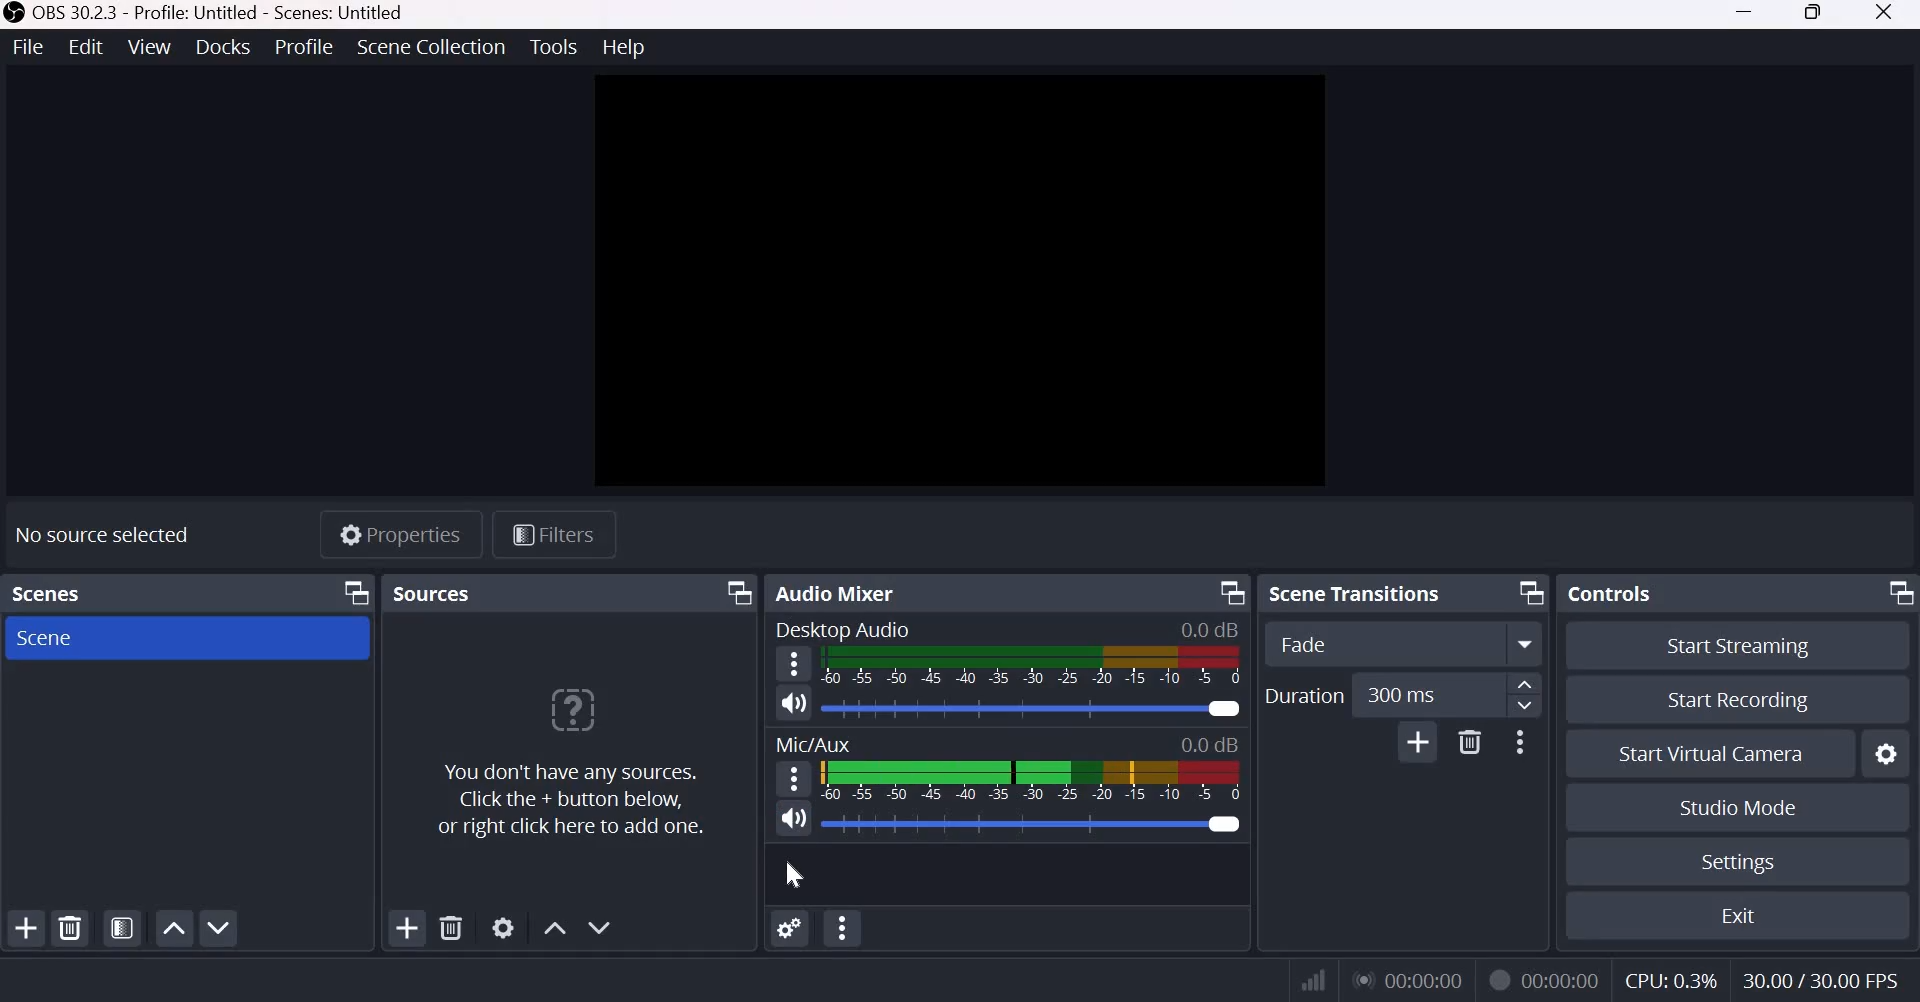 The image size is (1920, 1002). What do you see at coordinates (1891, 596) in the screenshot?
I see `Dock Options icon` at bounding box center [1891, 596].